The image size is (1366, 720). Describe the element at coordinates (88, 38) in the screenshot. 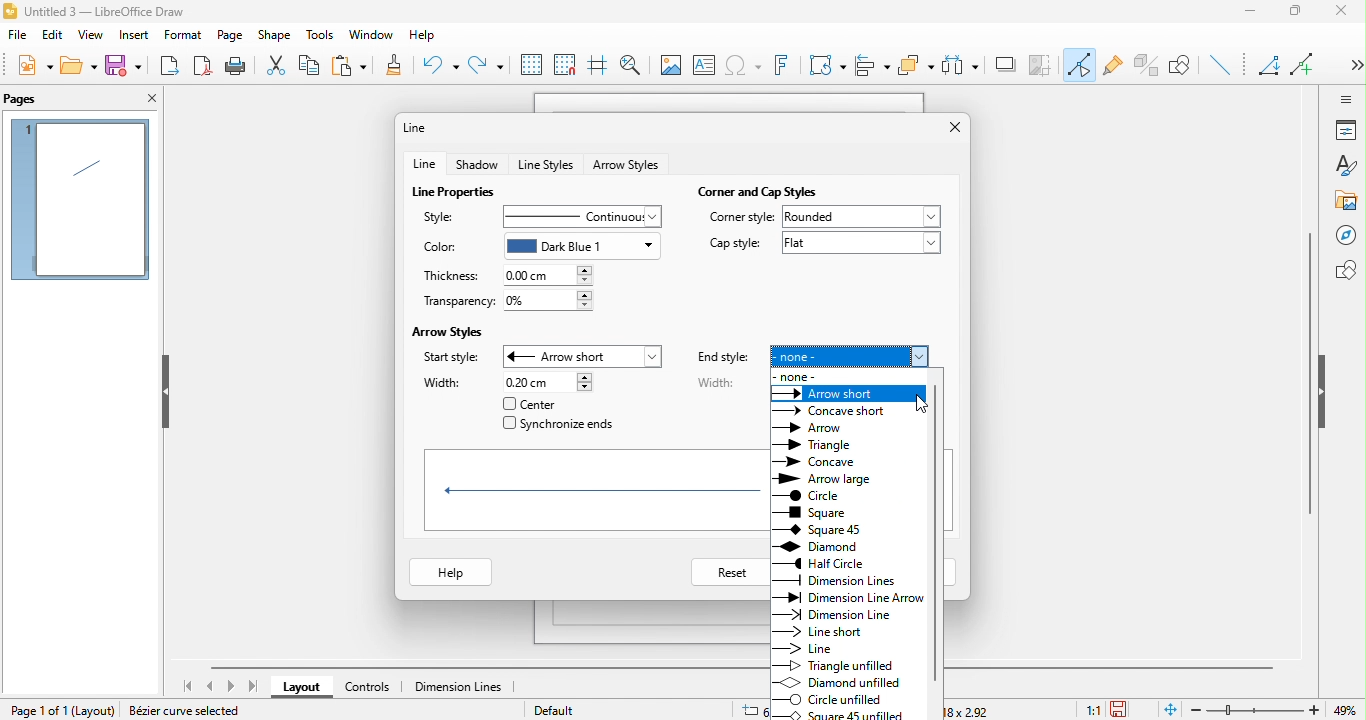

I see `view` at that location.